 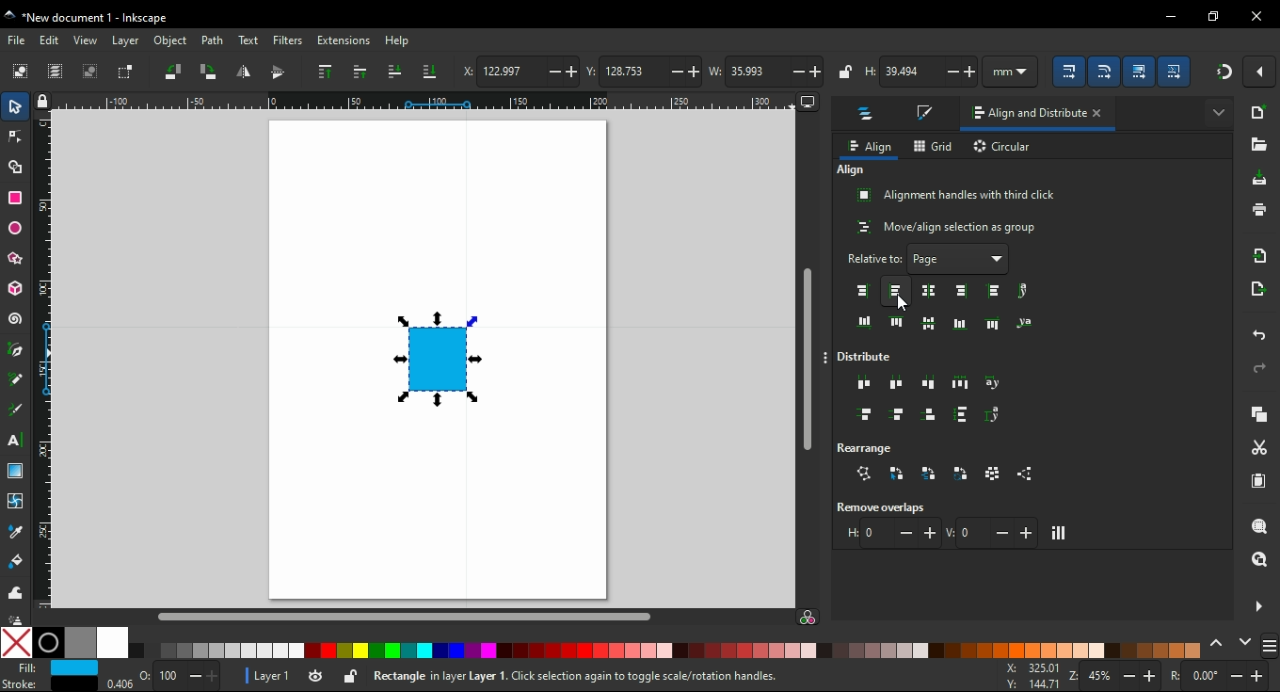 I want to click on open export, so click(x=1261, y=287).